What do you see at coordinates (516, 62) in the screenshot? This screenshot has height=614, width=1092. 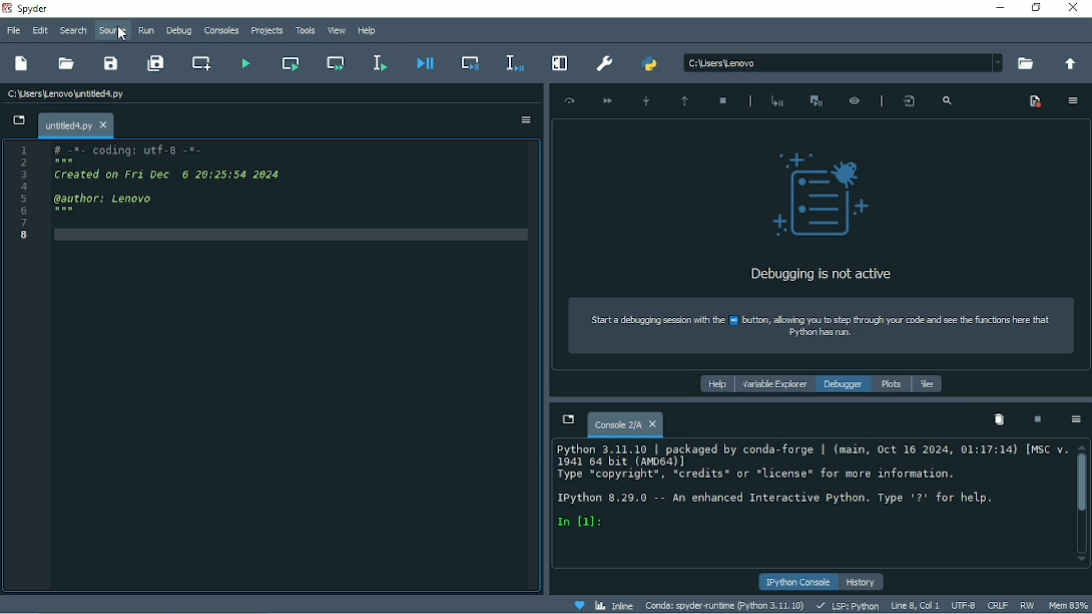 I see `Debug selection or current line` at bounding box center [516, 62].